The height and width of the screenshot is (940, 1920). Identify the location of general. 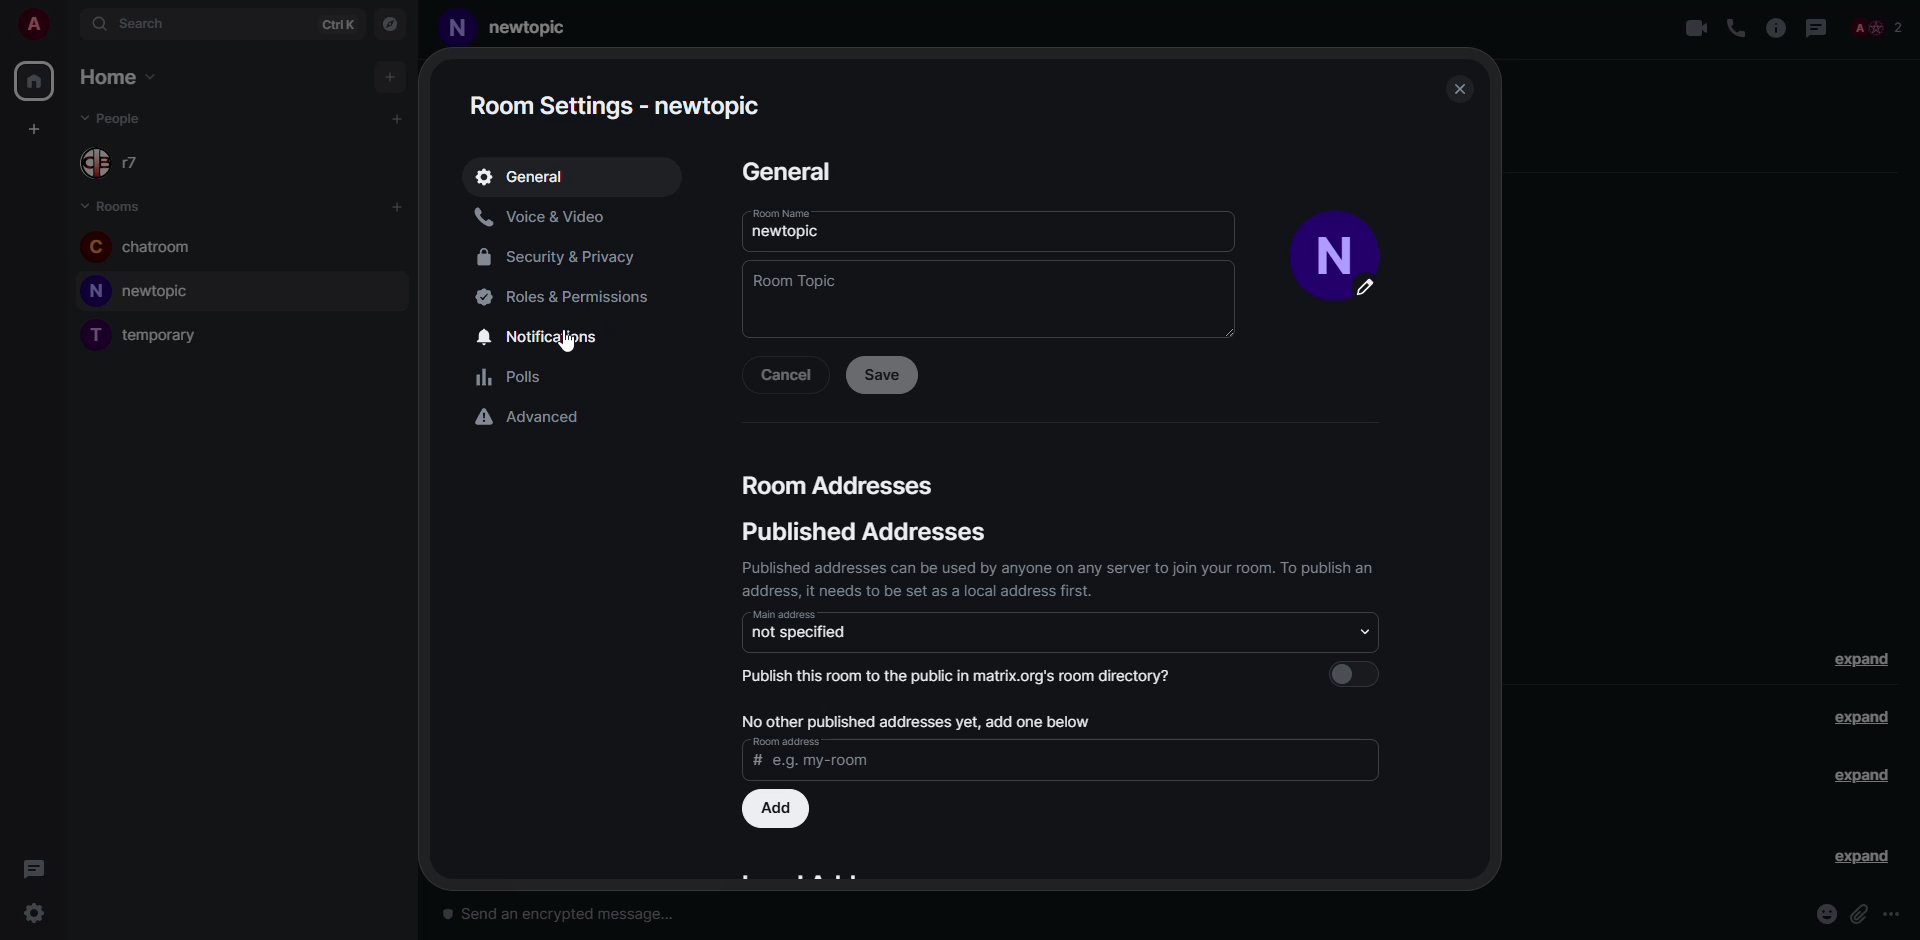
(525, 177).